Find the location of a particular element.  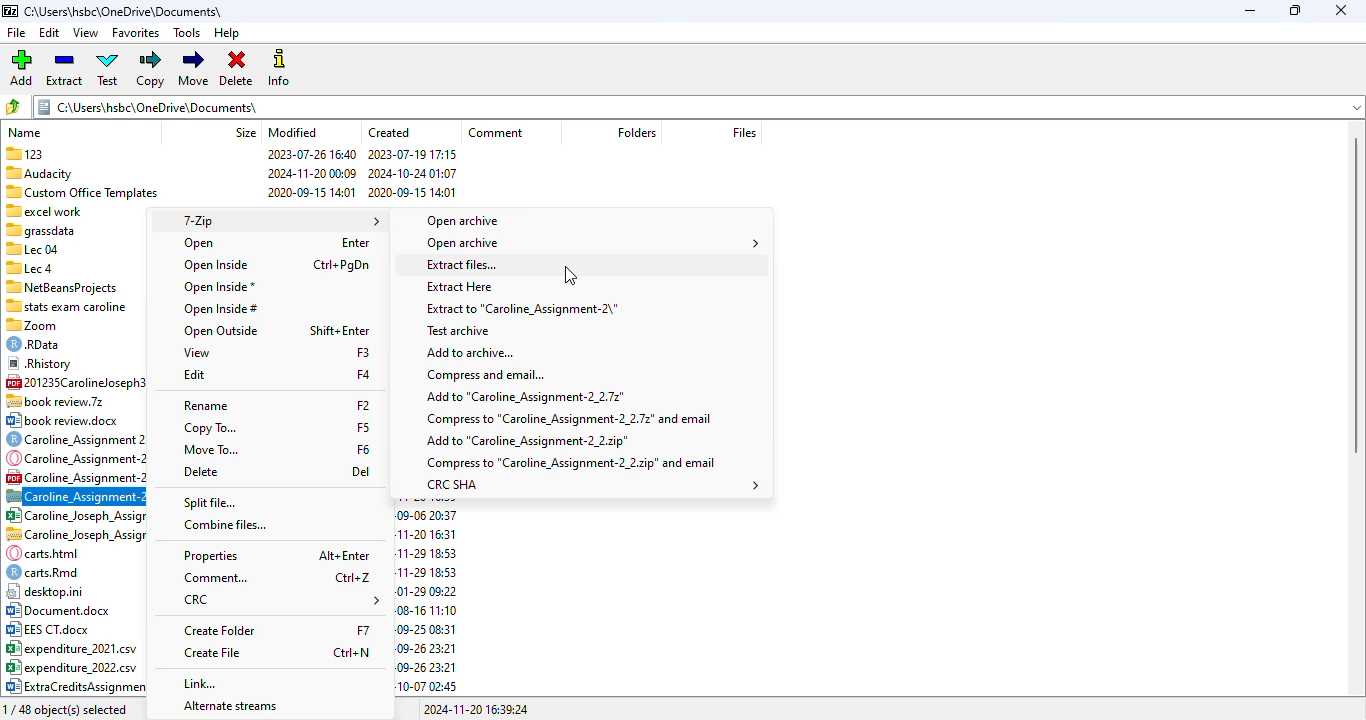

() RData 38899 2023-10-12 11:40 2023-10-12 11:40 is located at coordinates (72, 345).